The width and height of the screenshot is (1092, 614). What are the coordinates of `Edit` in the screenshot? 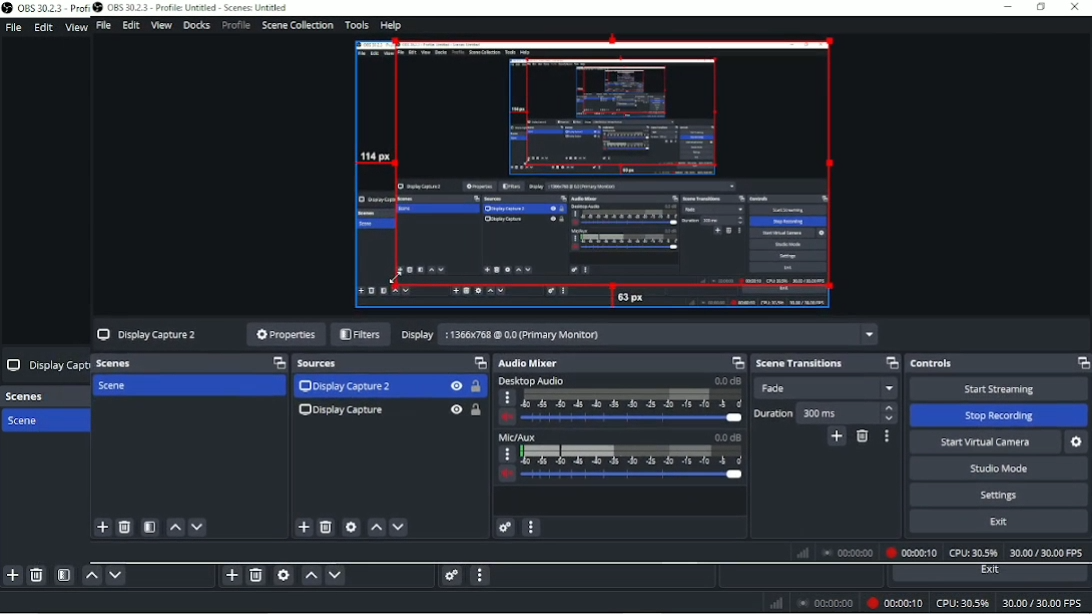 It's located at (132, 25).